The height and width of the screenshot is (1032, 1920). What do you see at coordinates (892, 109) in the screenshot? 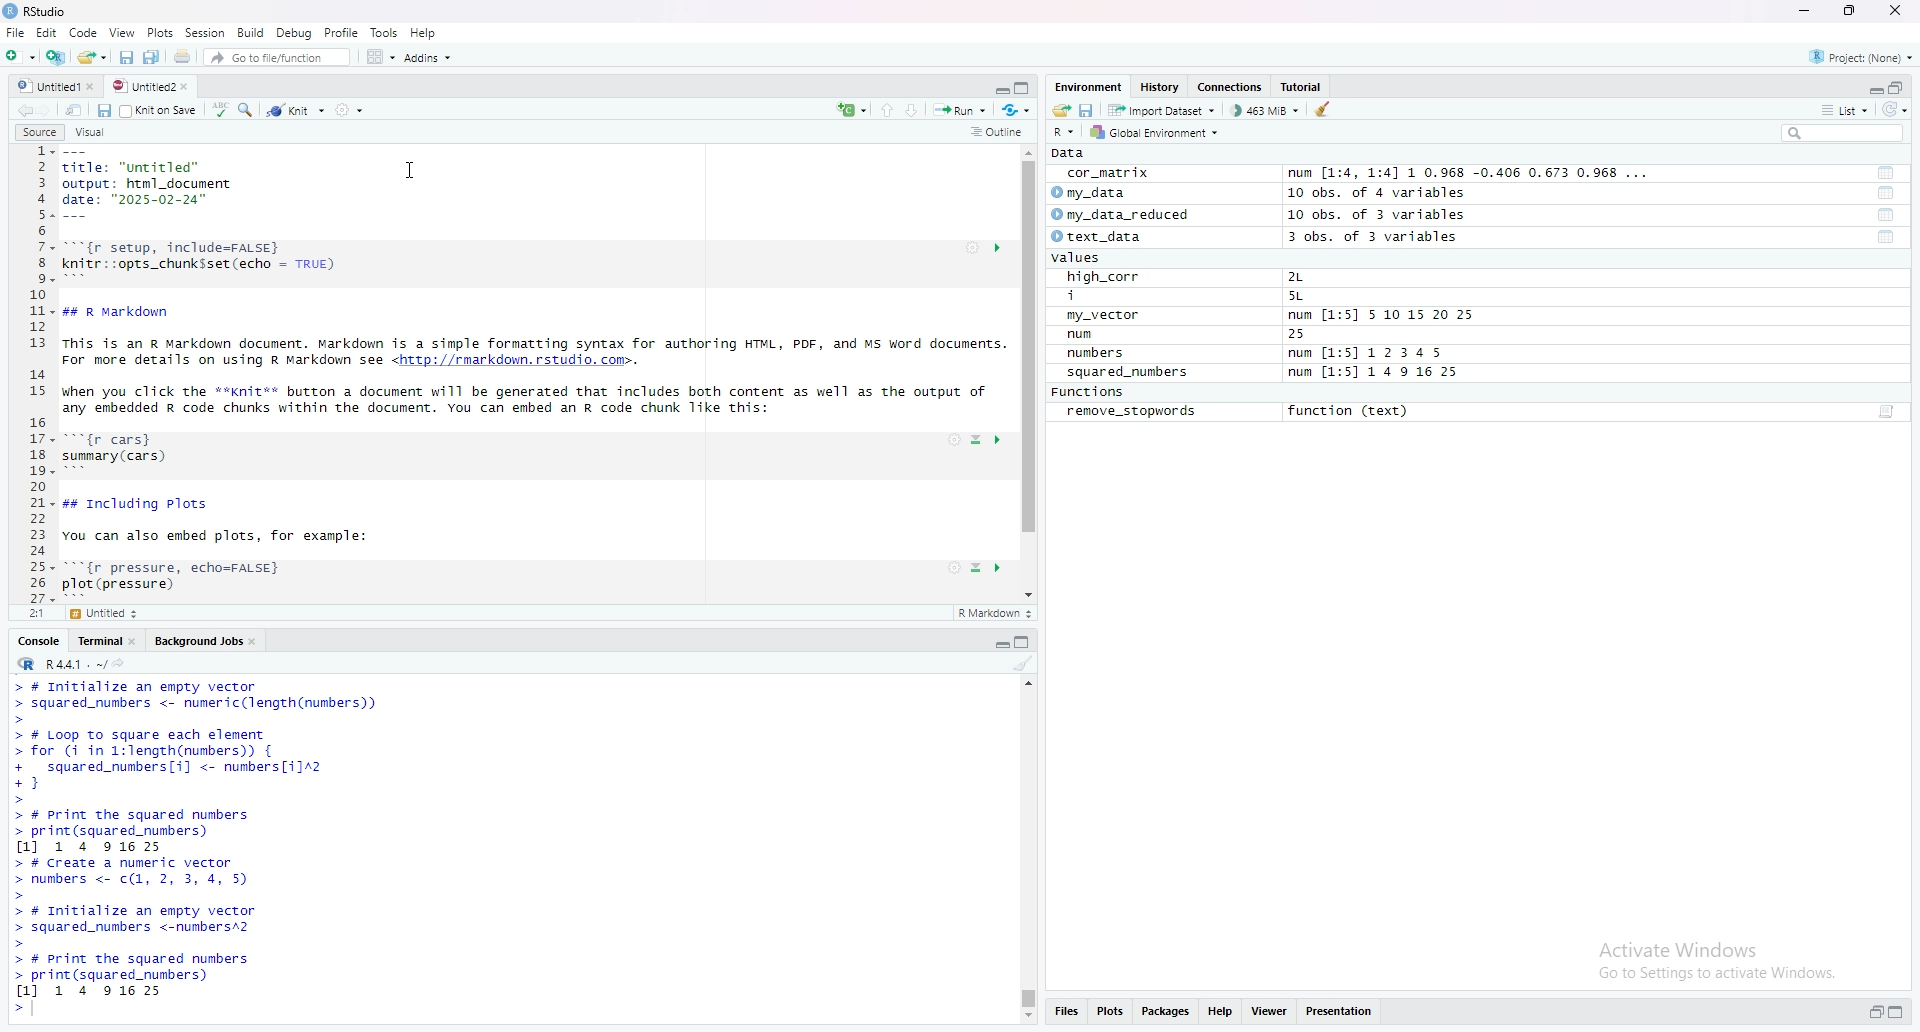
I see `Up` at bounding box center [892, 109].